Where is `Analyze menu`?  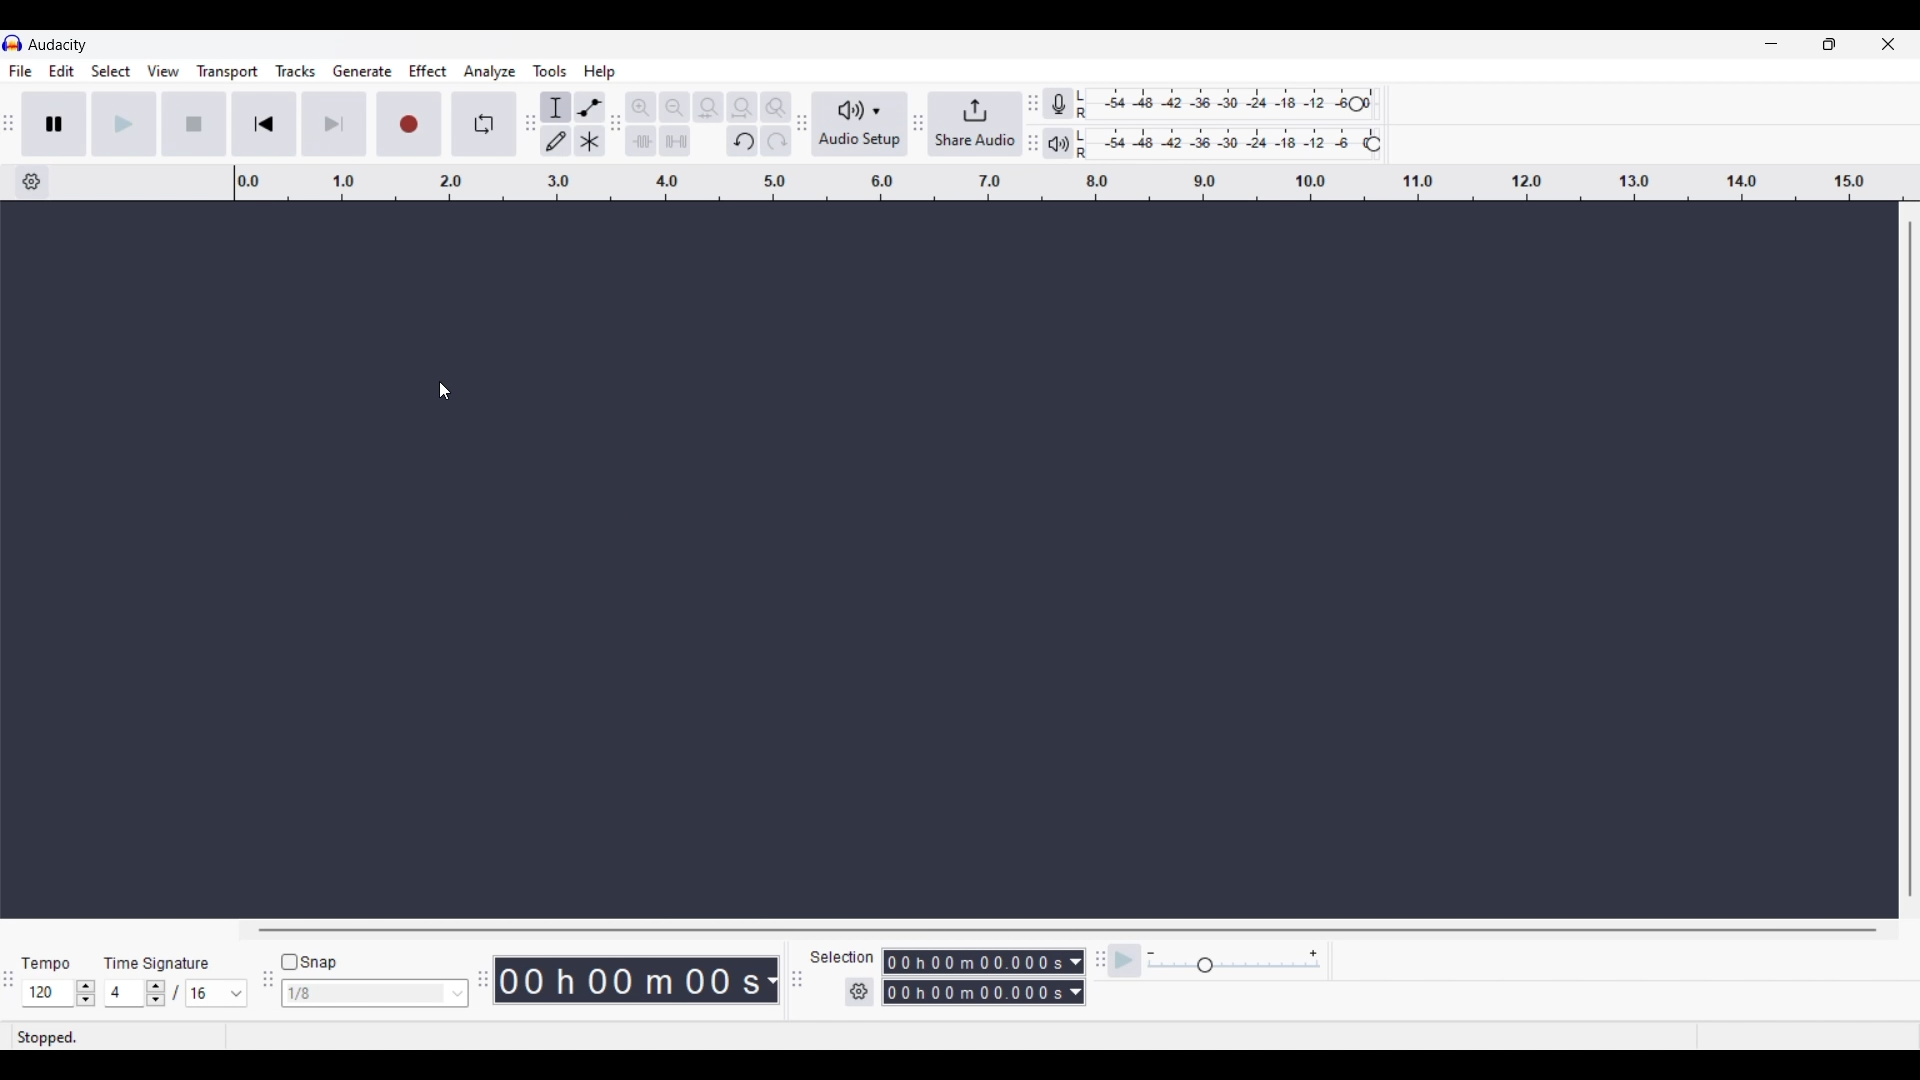 Analyze menu is located at coordinates (490, 71).